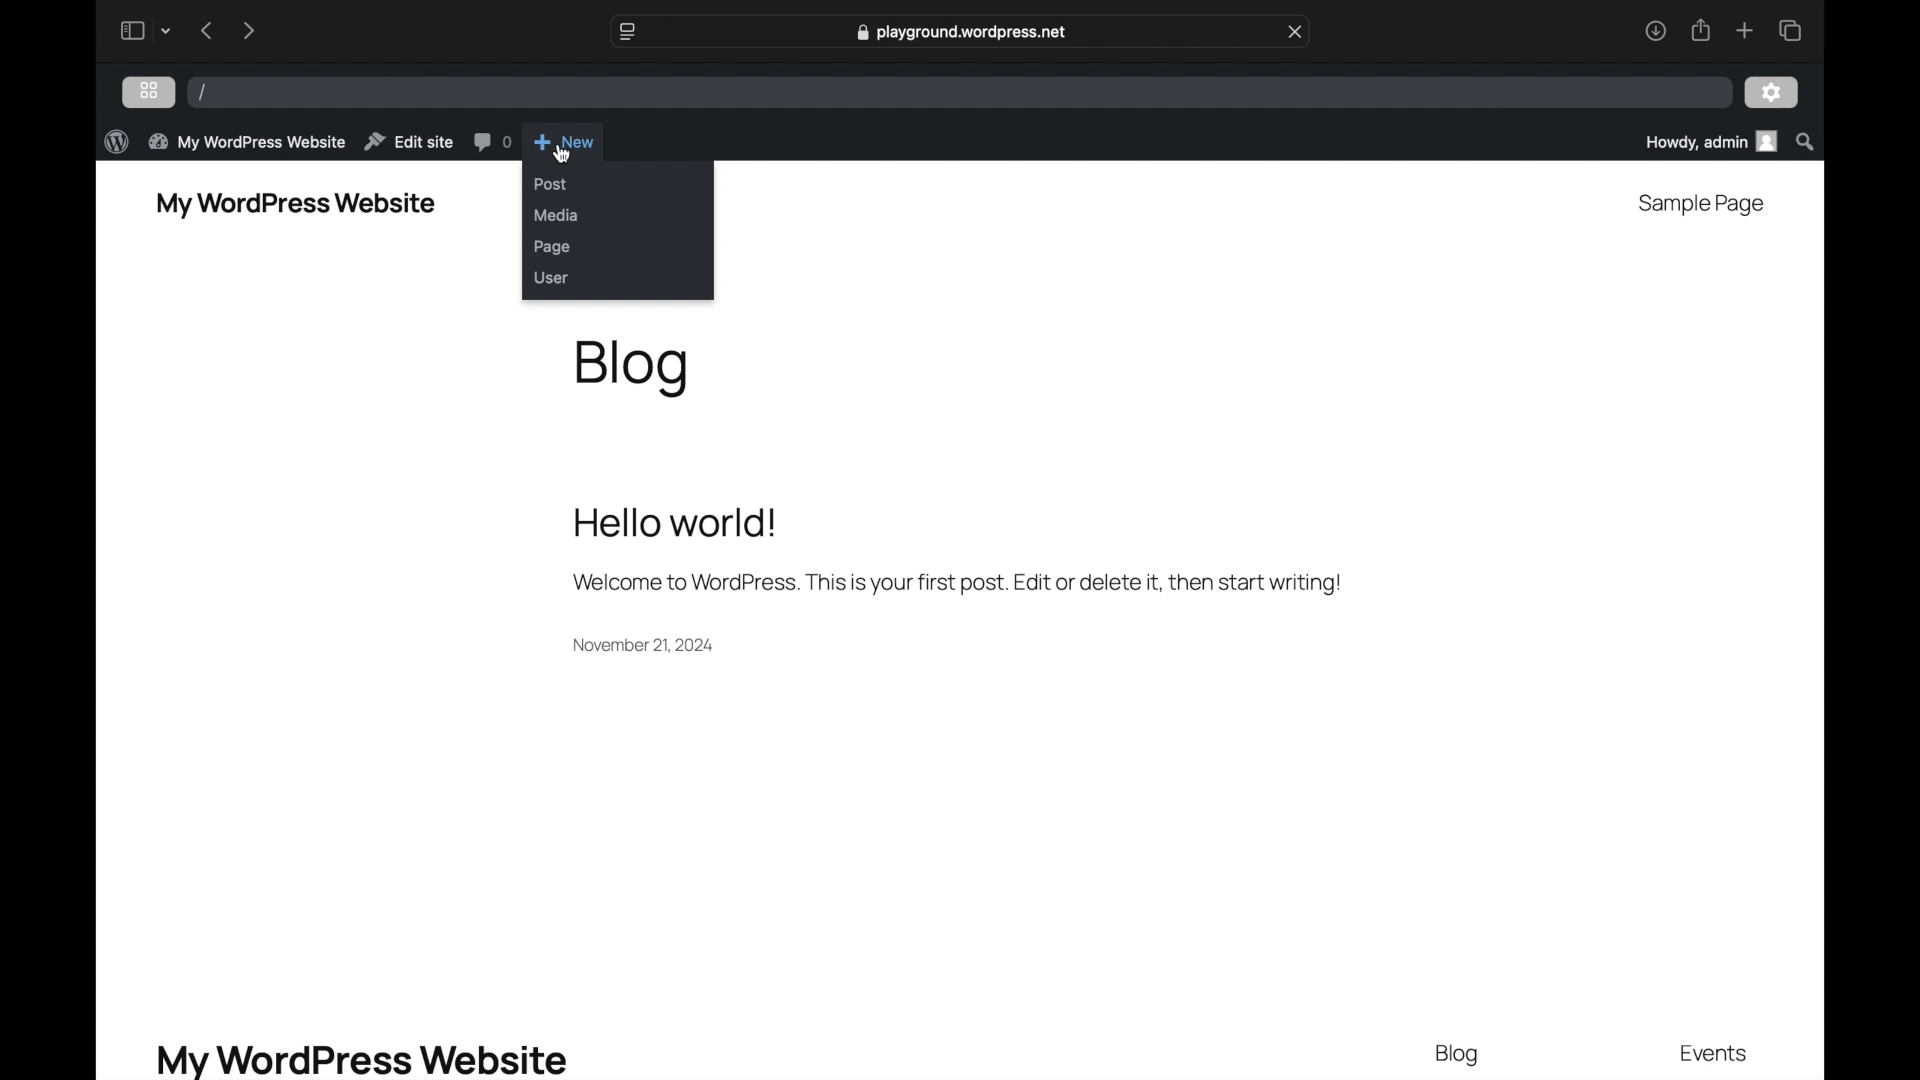 The height and width of the screenshot is (1080, 1920). I want to click on playground.wordpress.net, so click(964, 31).